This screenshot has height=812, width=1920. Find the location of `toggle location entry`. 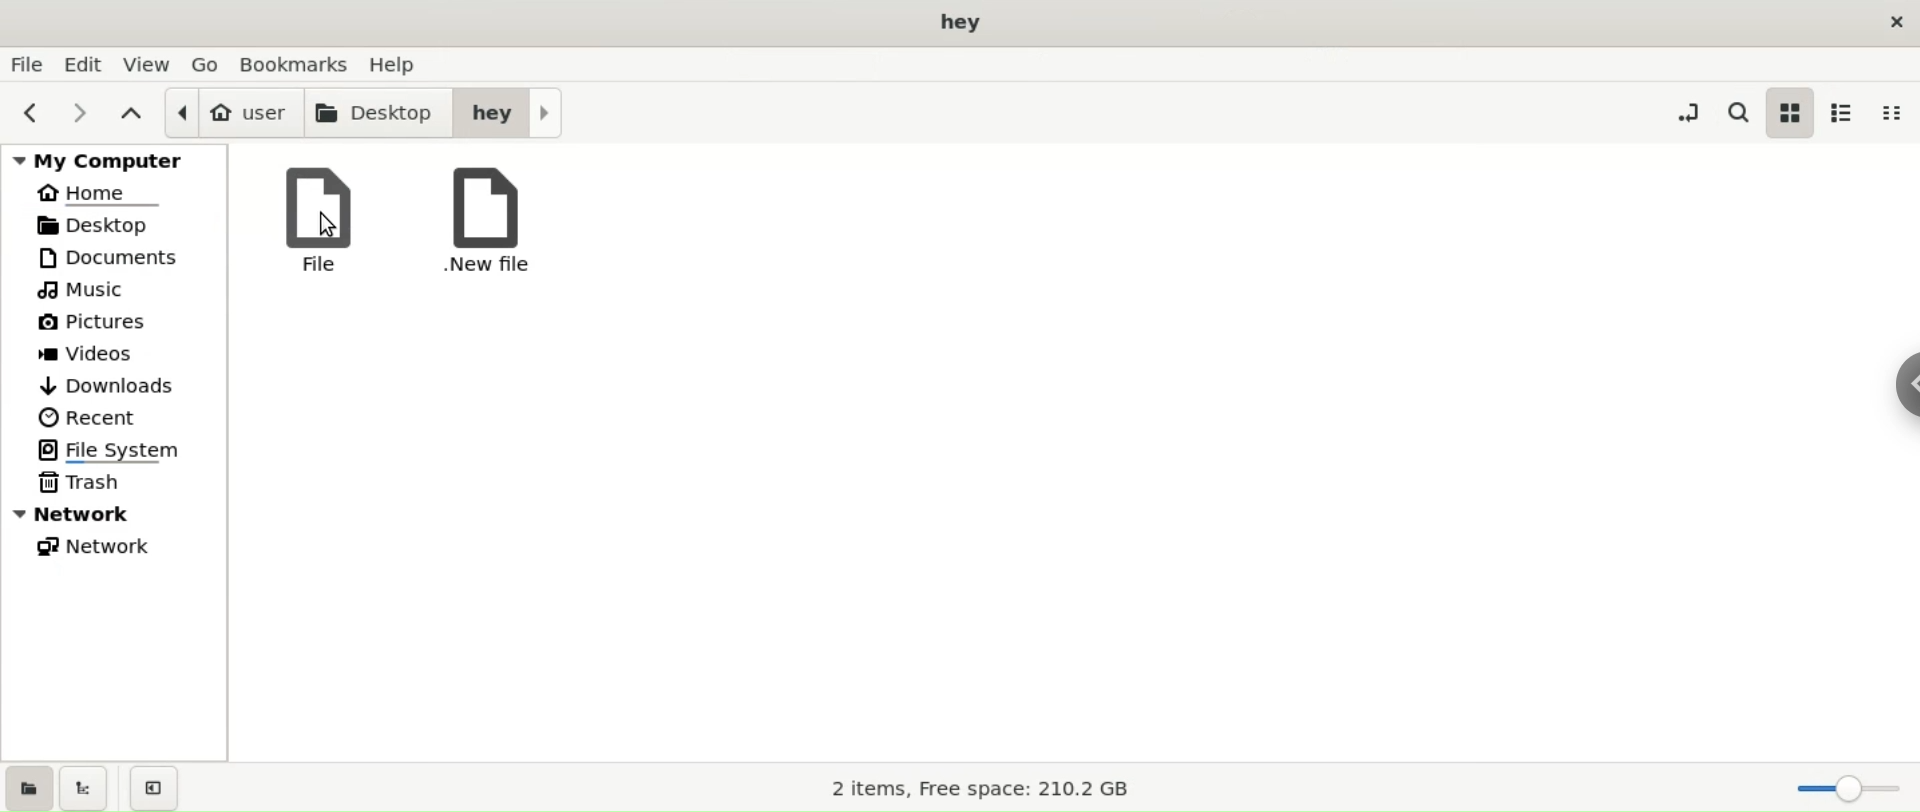

toggle location entry is located at coordinates (1684, 111).